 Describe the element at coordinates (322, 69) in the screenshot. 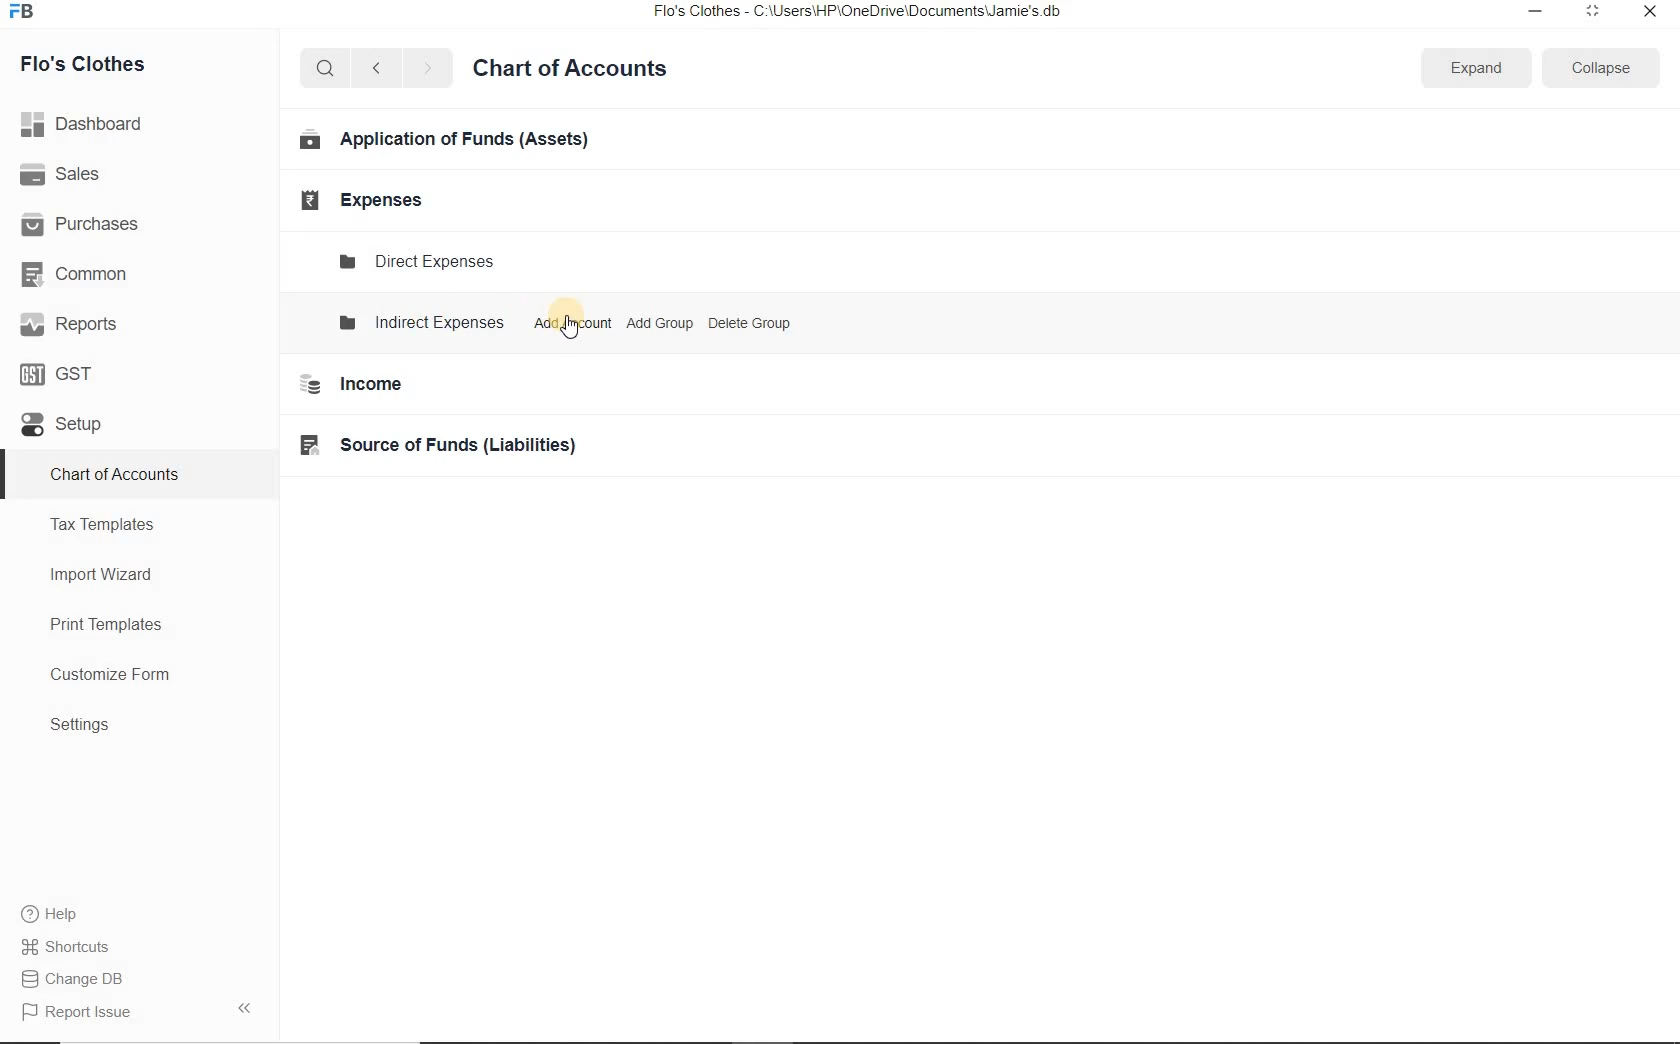

I see `search` at that location.